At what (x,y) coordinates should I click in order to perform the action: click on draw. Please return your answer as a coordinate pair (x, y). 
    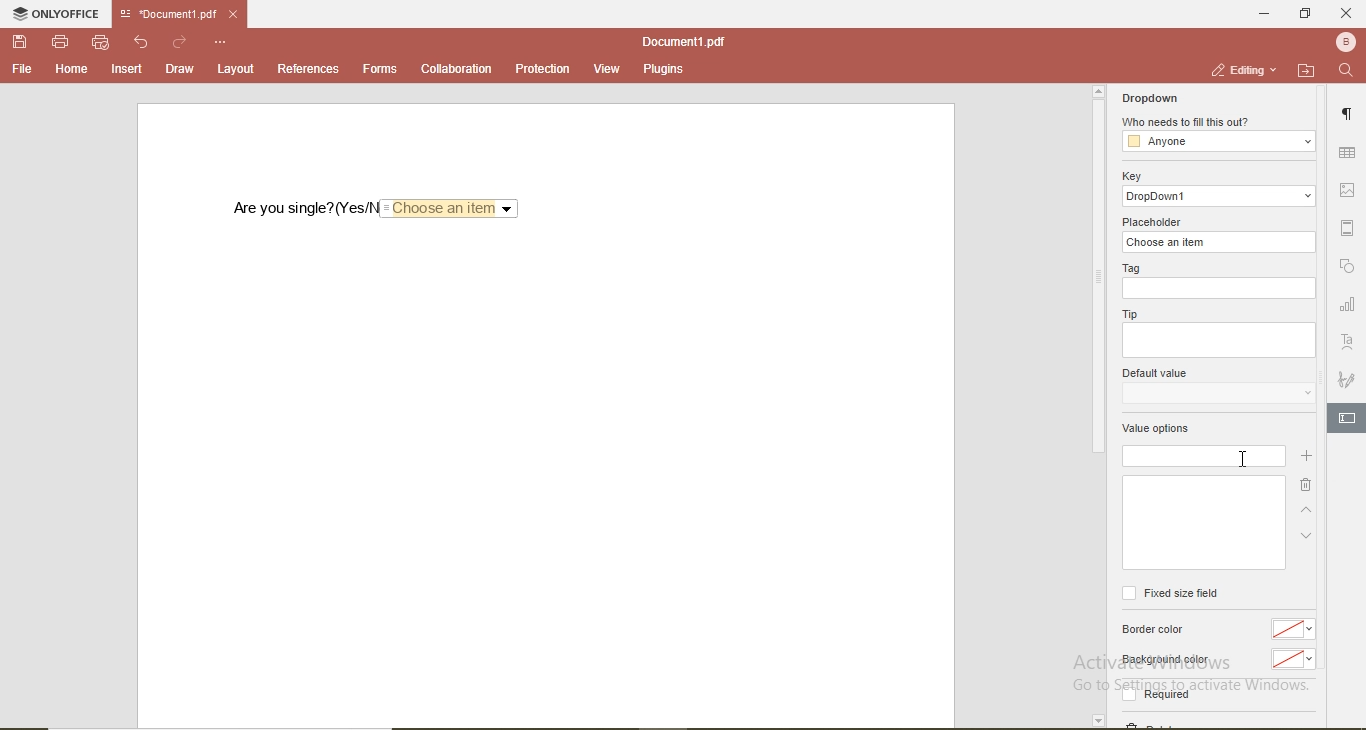
    Looking at the image, I should click on (179, 69).